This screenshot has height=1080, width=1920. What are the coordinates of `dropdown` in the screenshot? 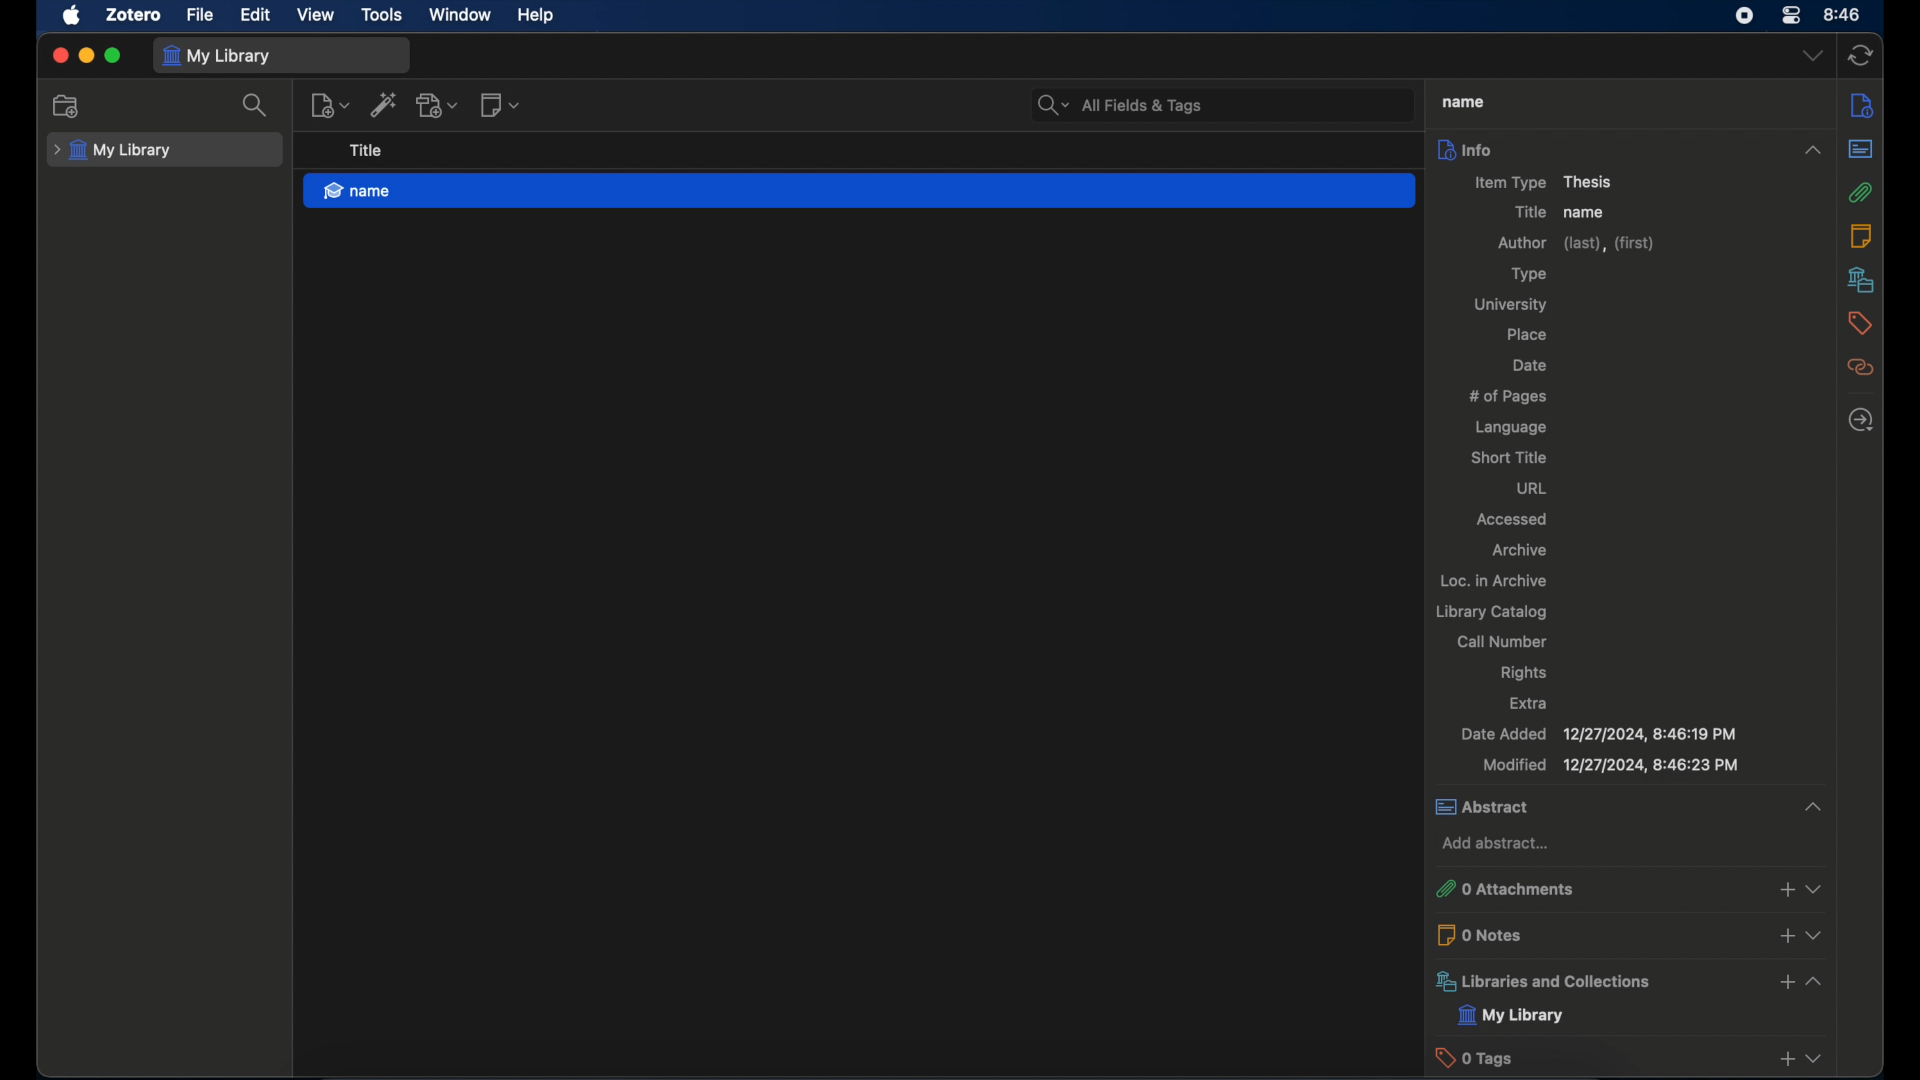 It's located at (1815, 884).